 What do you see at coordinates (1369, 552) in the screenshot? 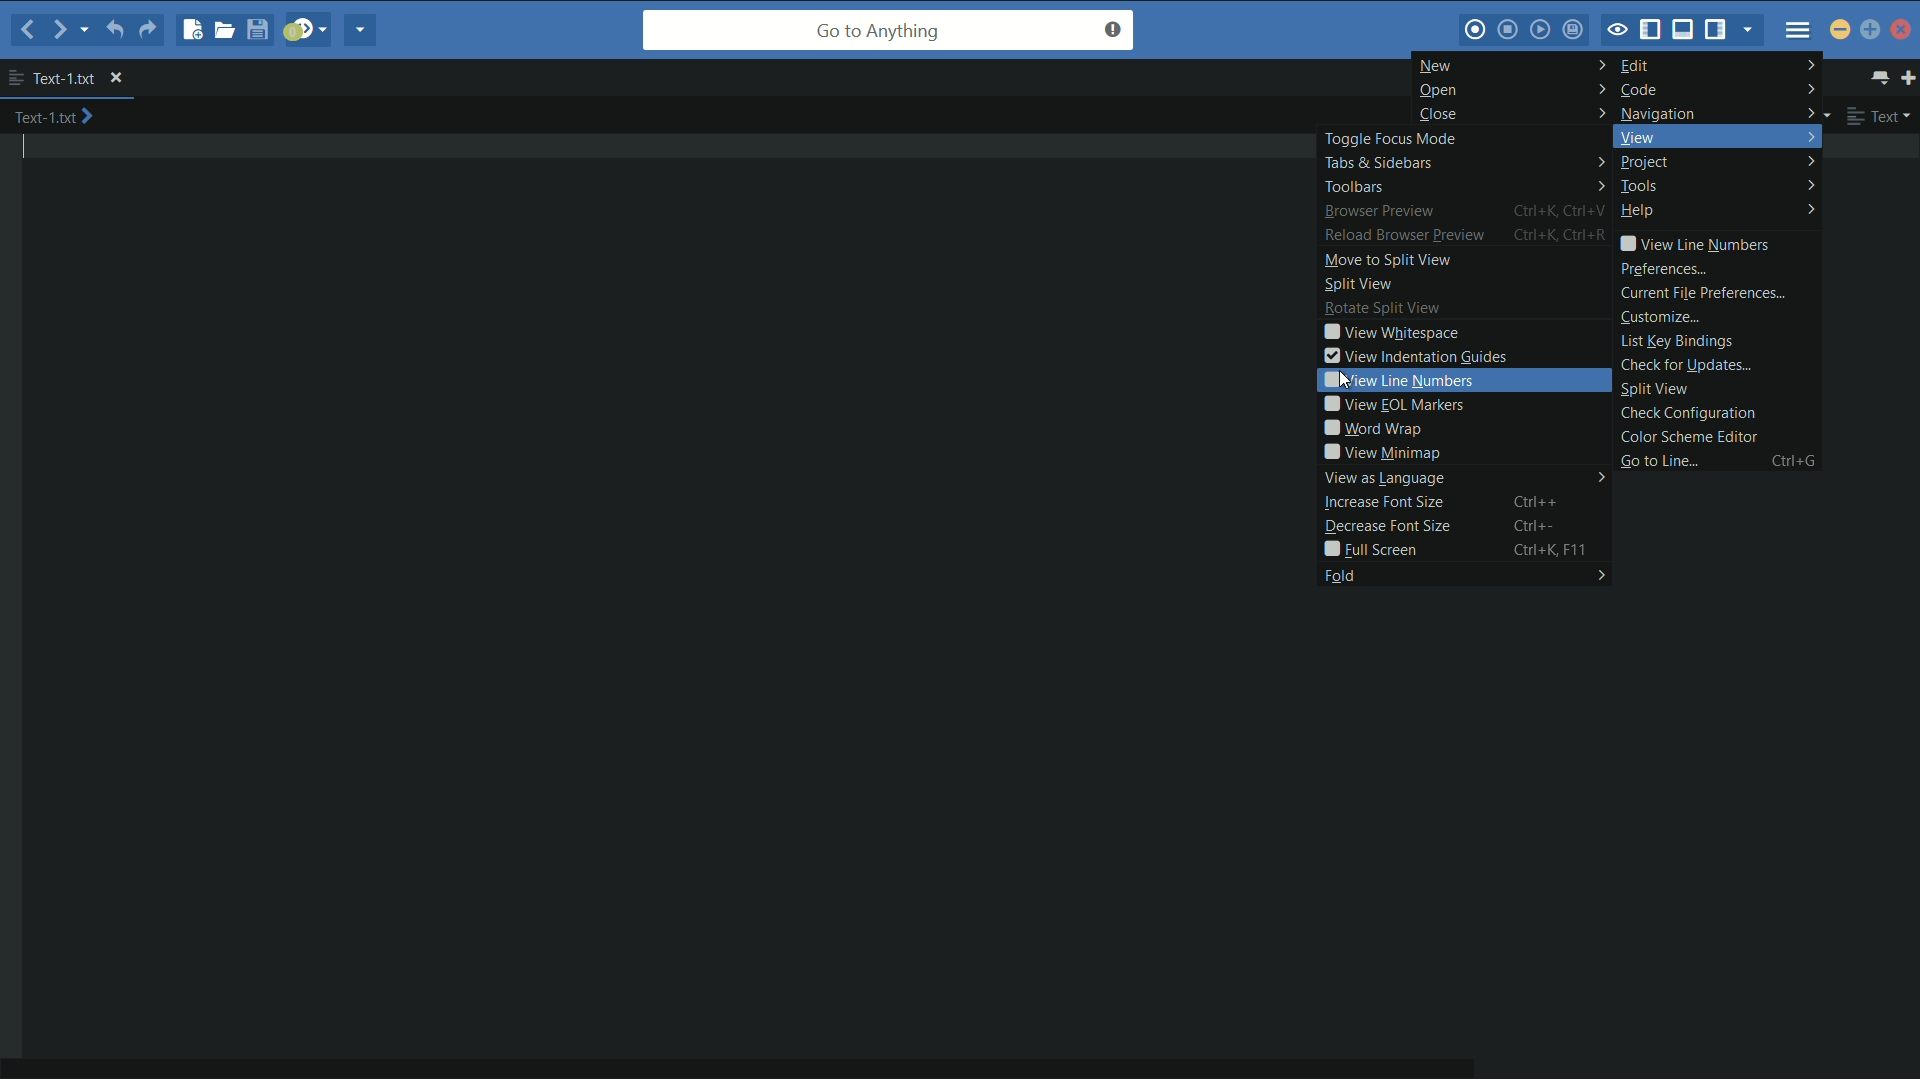
I see `full screen` at bounding box center [1369, 552].